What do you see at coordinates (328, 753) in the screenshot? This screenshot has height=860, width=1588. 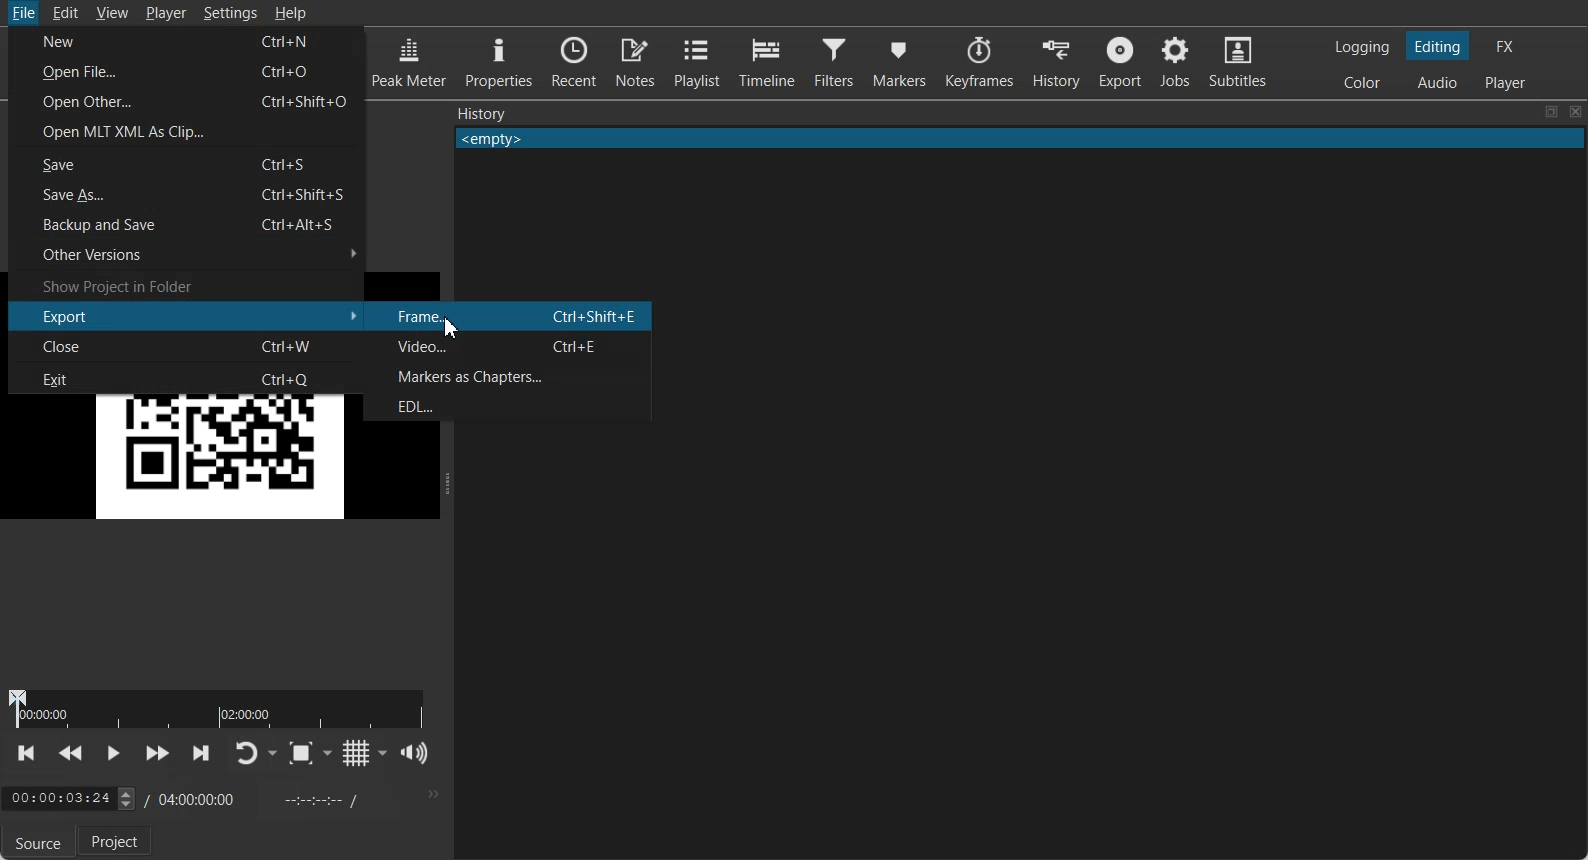 I see `Drop down box` at bounding box center [328, 753].